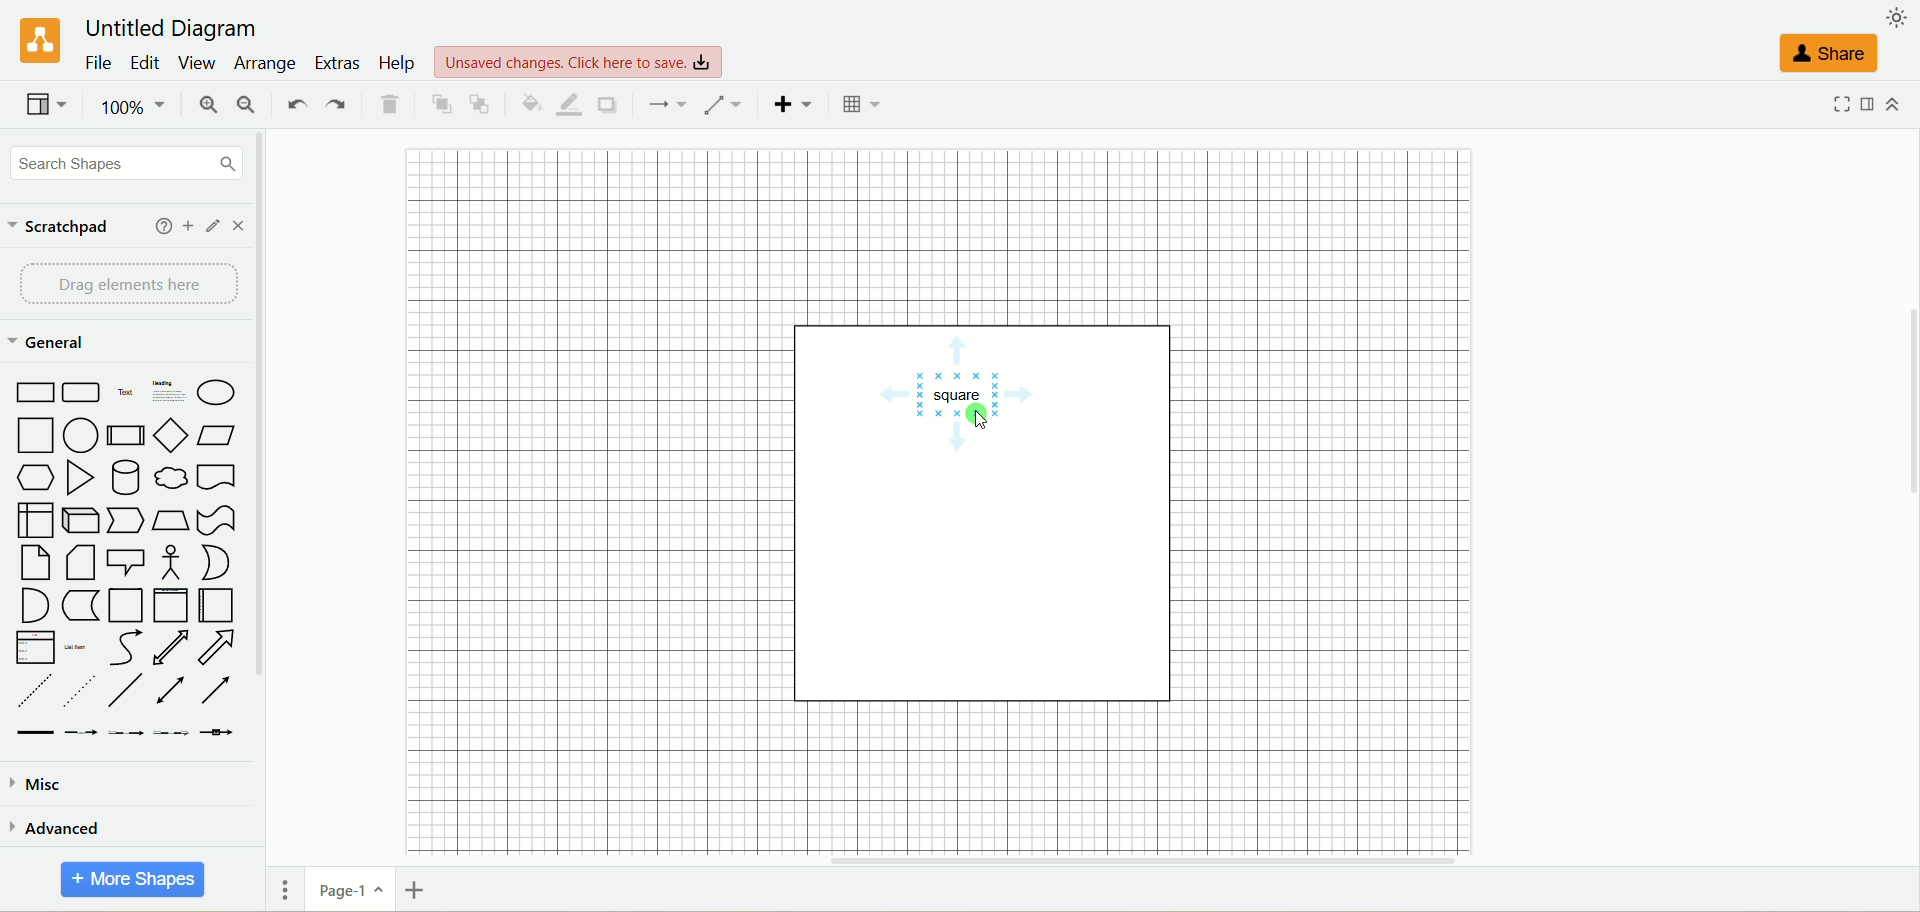 The width and height of the screenshot is (1920, 912). Describe the element at coordinates (484, 104) in the screenshot. I see `to back` at that location.